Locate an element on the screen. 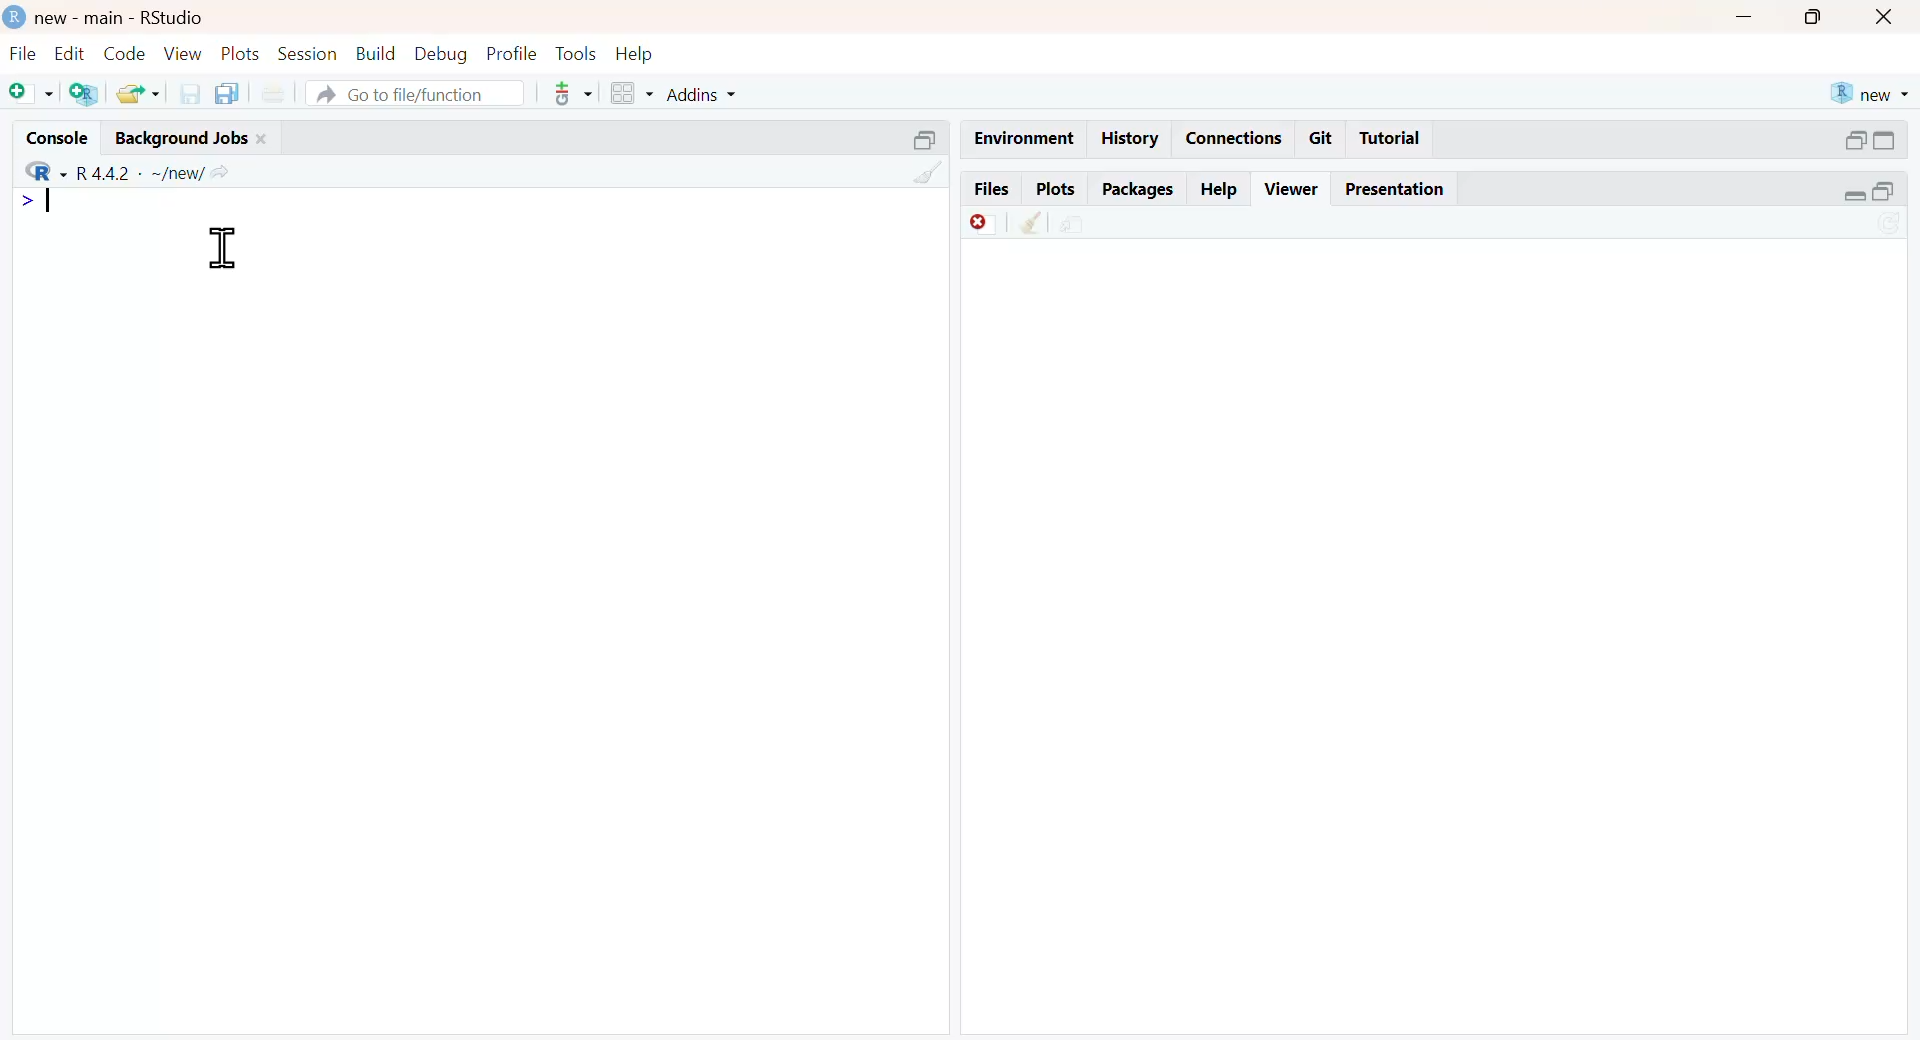 This screenshot has width=1920, height=1040. plots is located at coordinates (1058, 189).